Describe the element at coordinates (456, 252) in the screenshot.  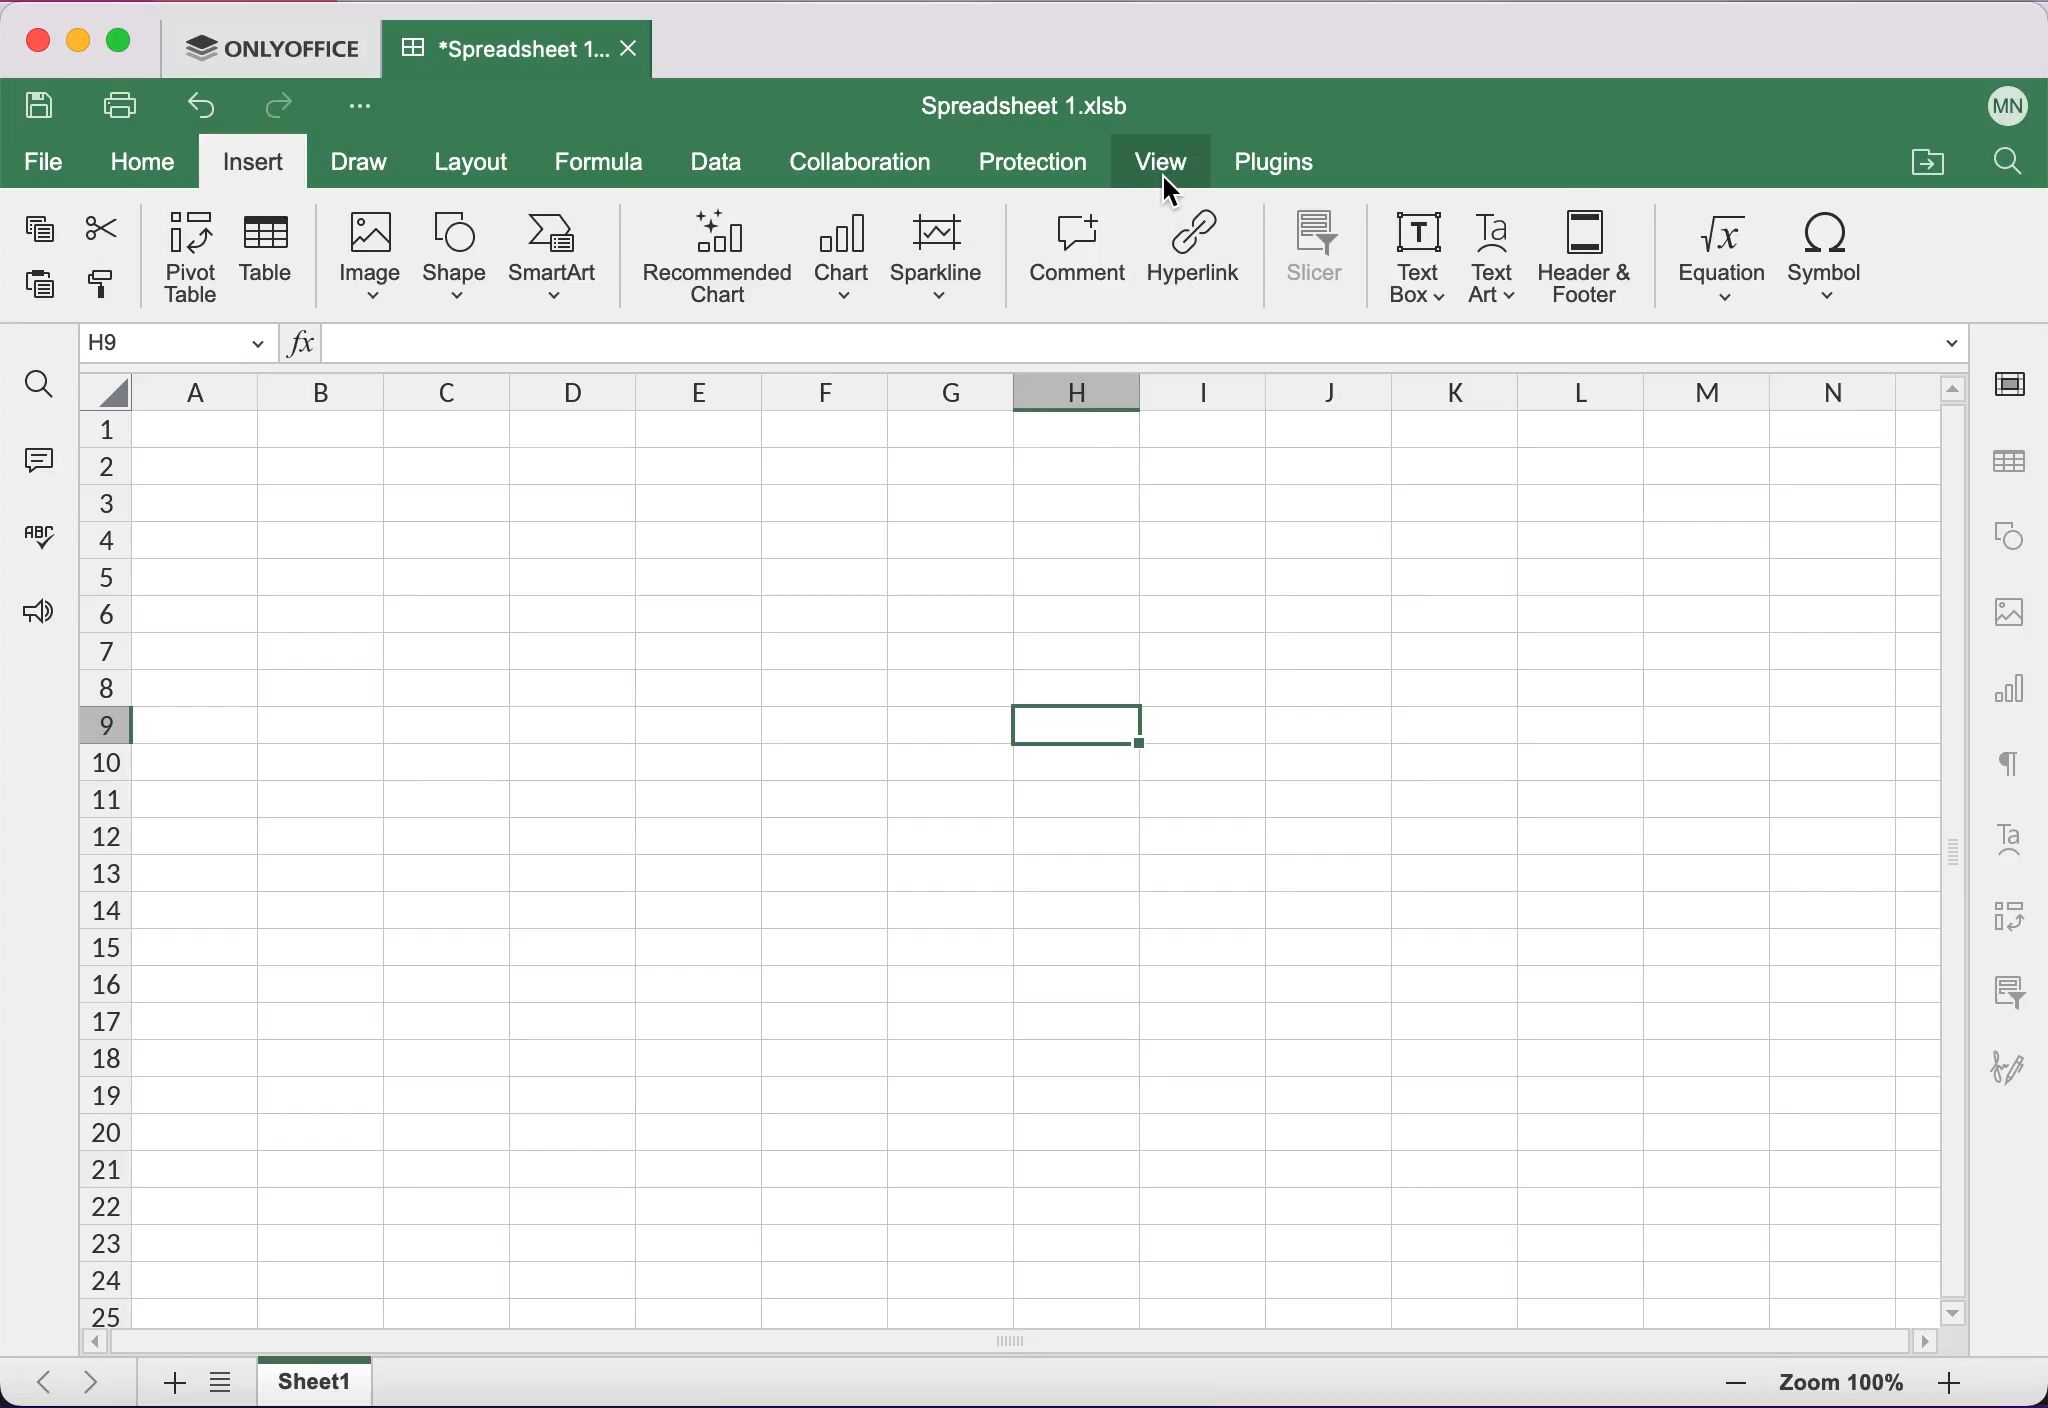
I see `shape` at that location.